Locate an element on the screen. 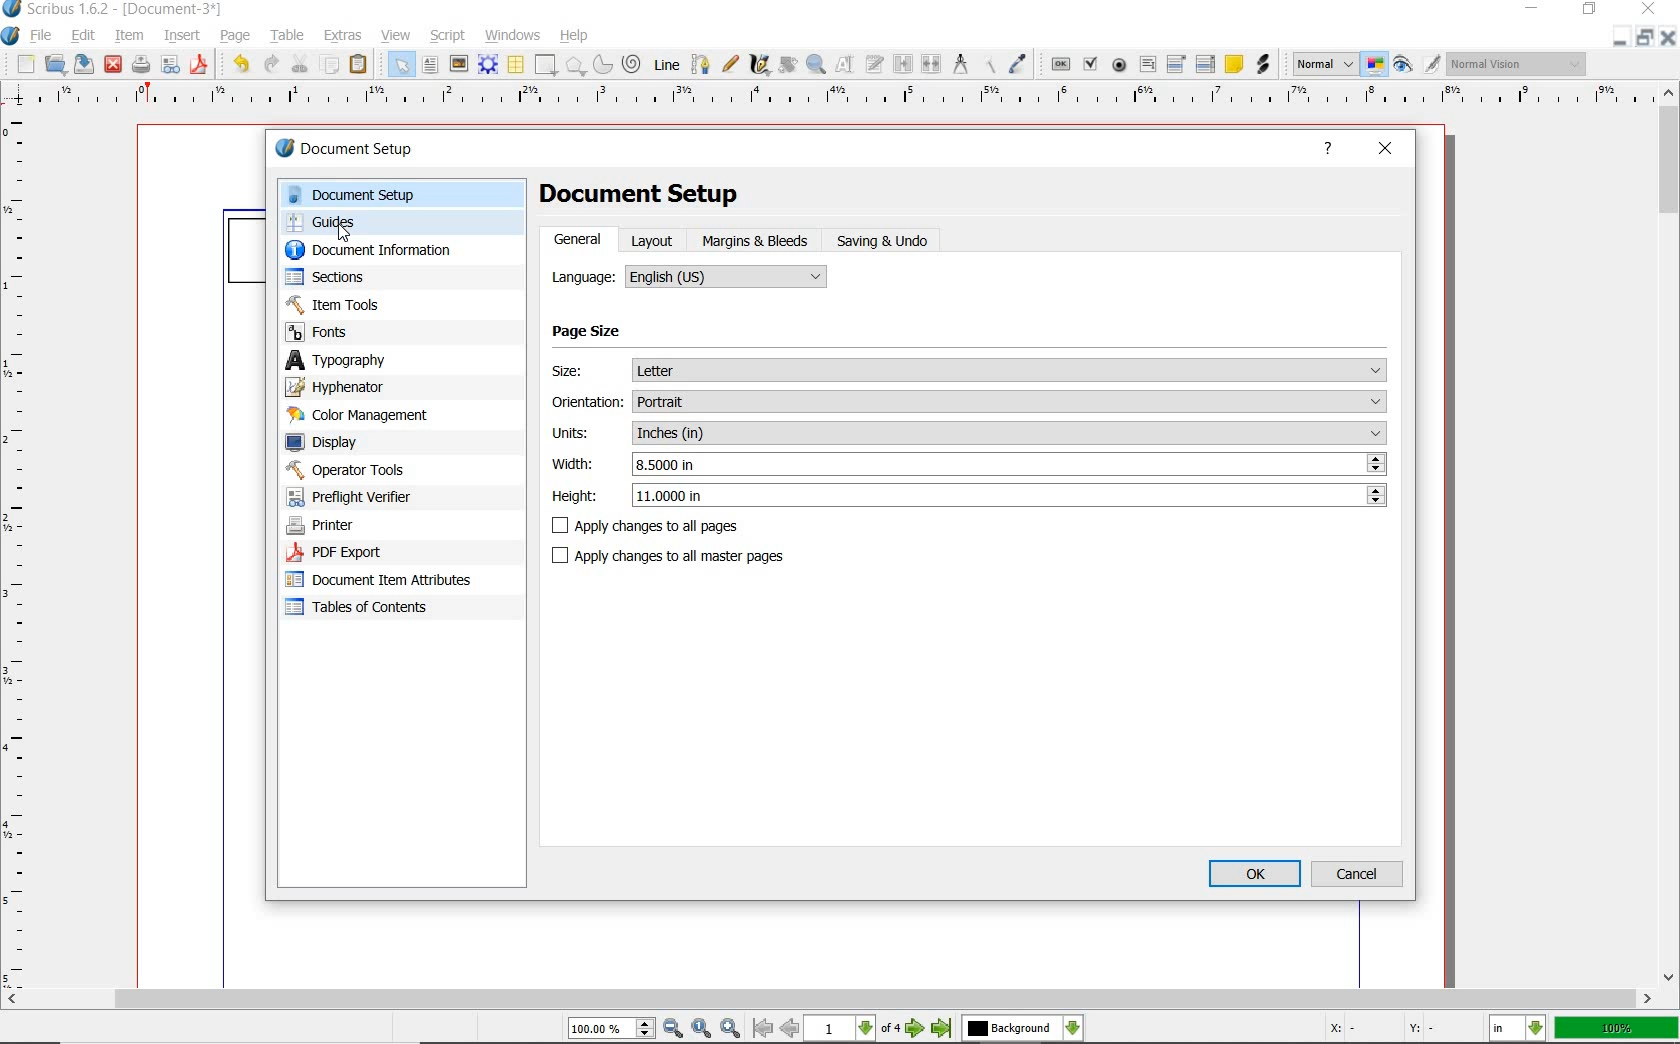 The image size is (1680, 1044). close is located at coordinates (1387, 149).